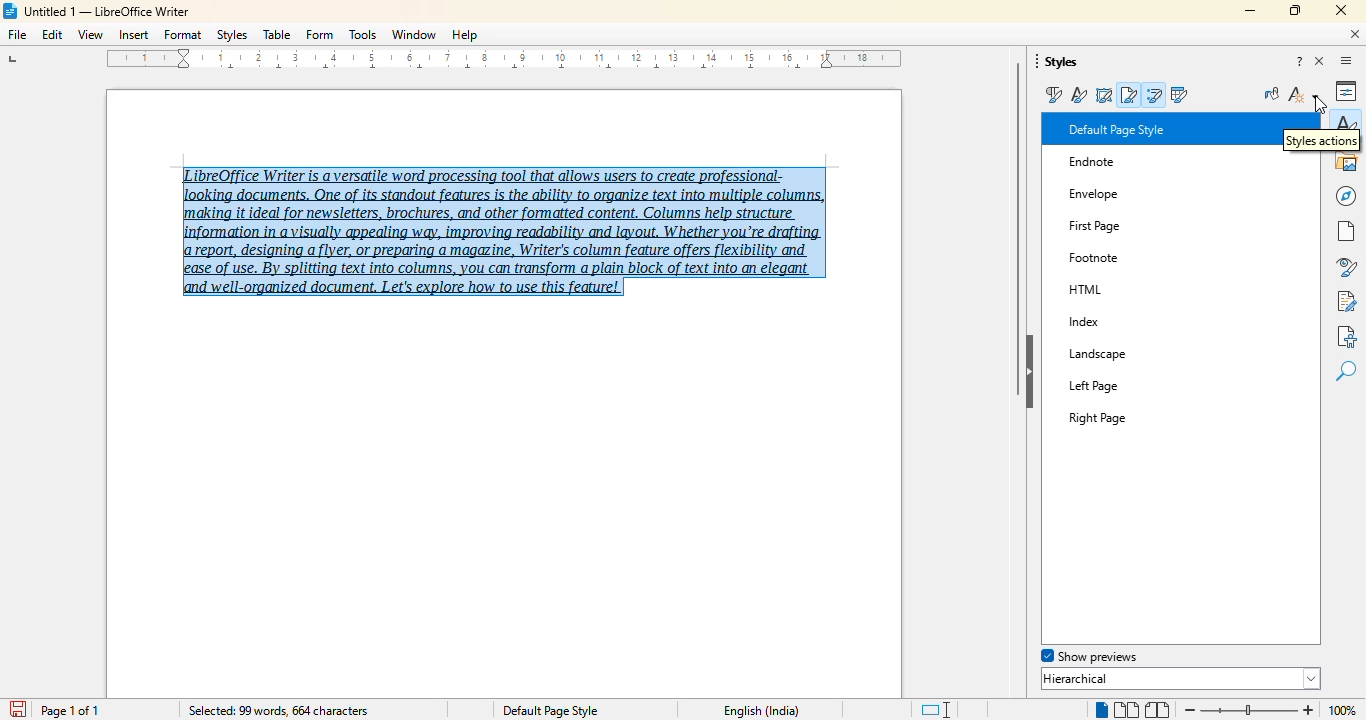 This screenshot has height=720, width=1366. Describe the element at coordinates (277, 35) in the screenshot. I see `table` at that location.